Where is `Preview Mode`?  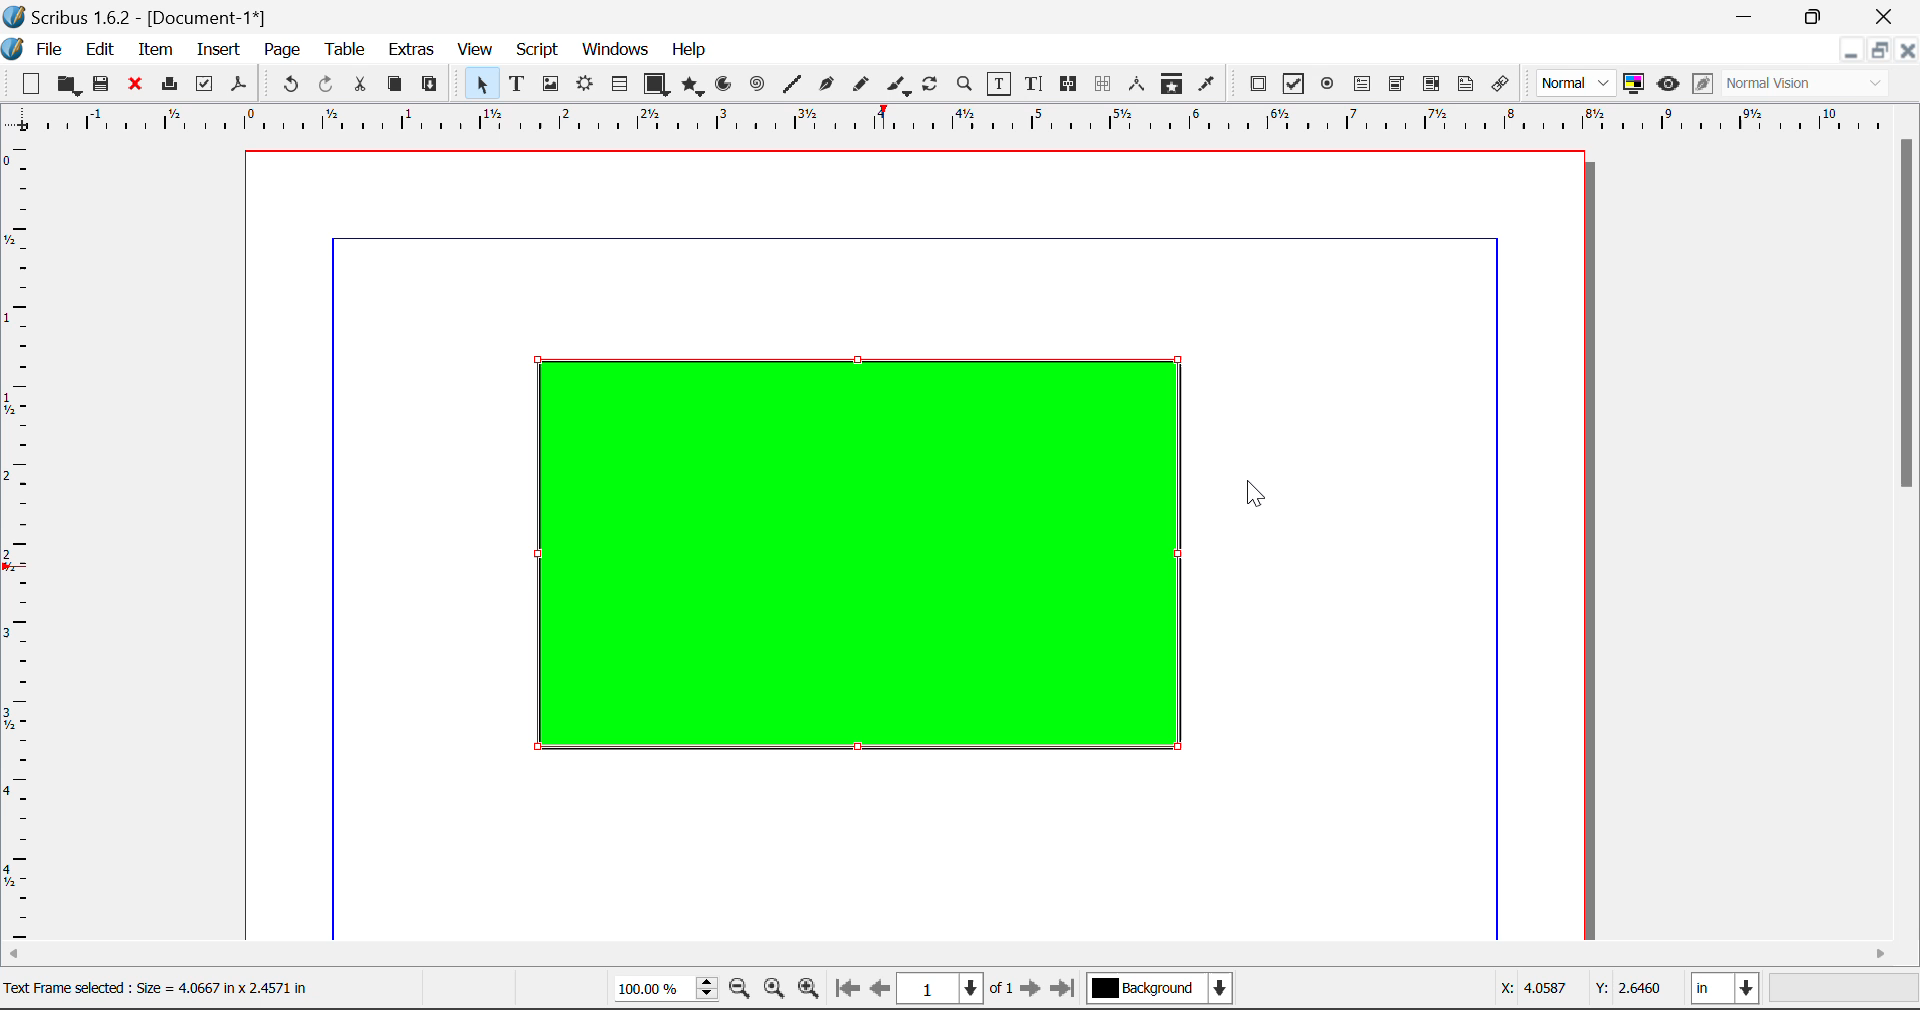 Preview Mode is located at coordinates (1668, 84).